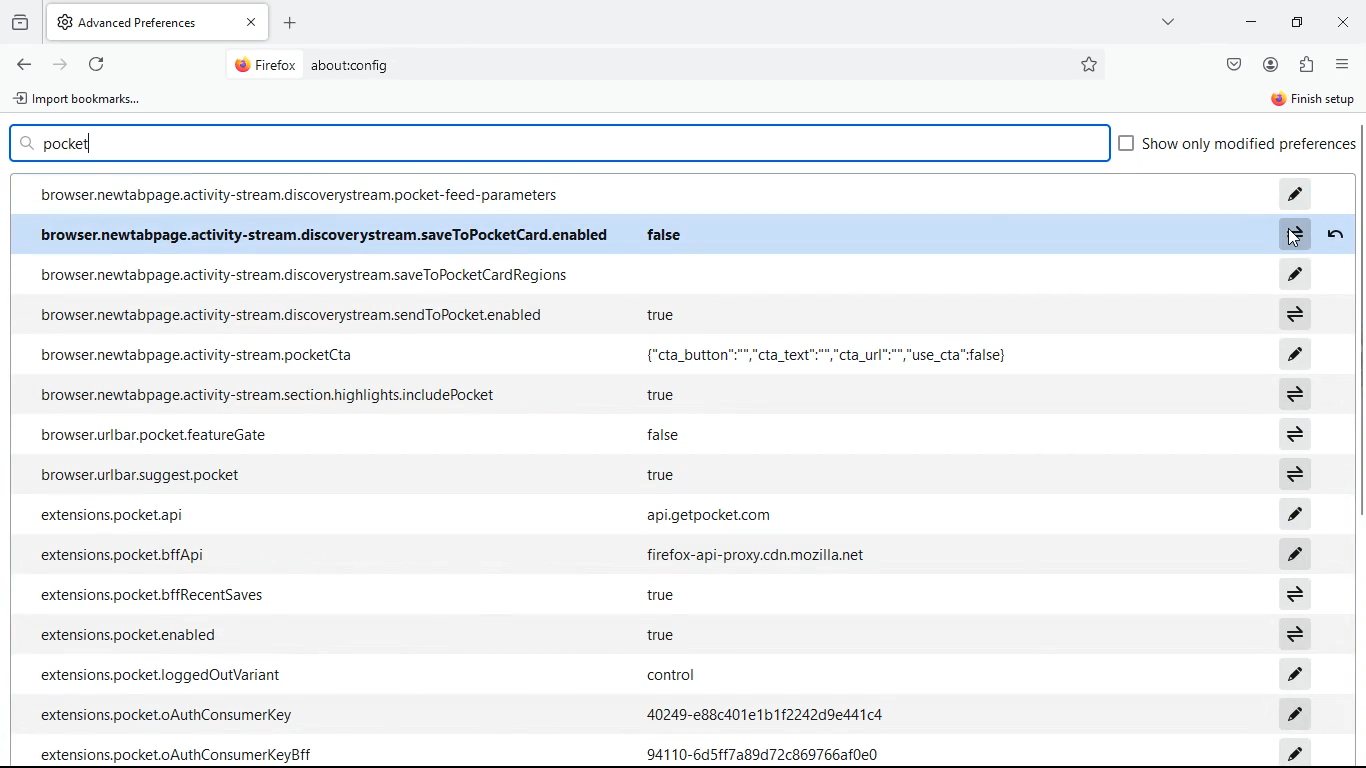 Image resolution: width=1366 pixels, height=768 pixels. I want to click on minimize, so click(1248, 23).